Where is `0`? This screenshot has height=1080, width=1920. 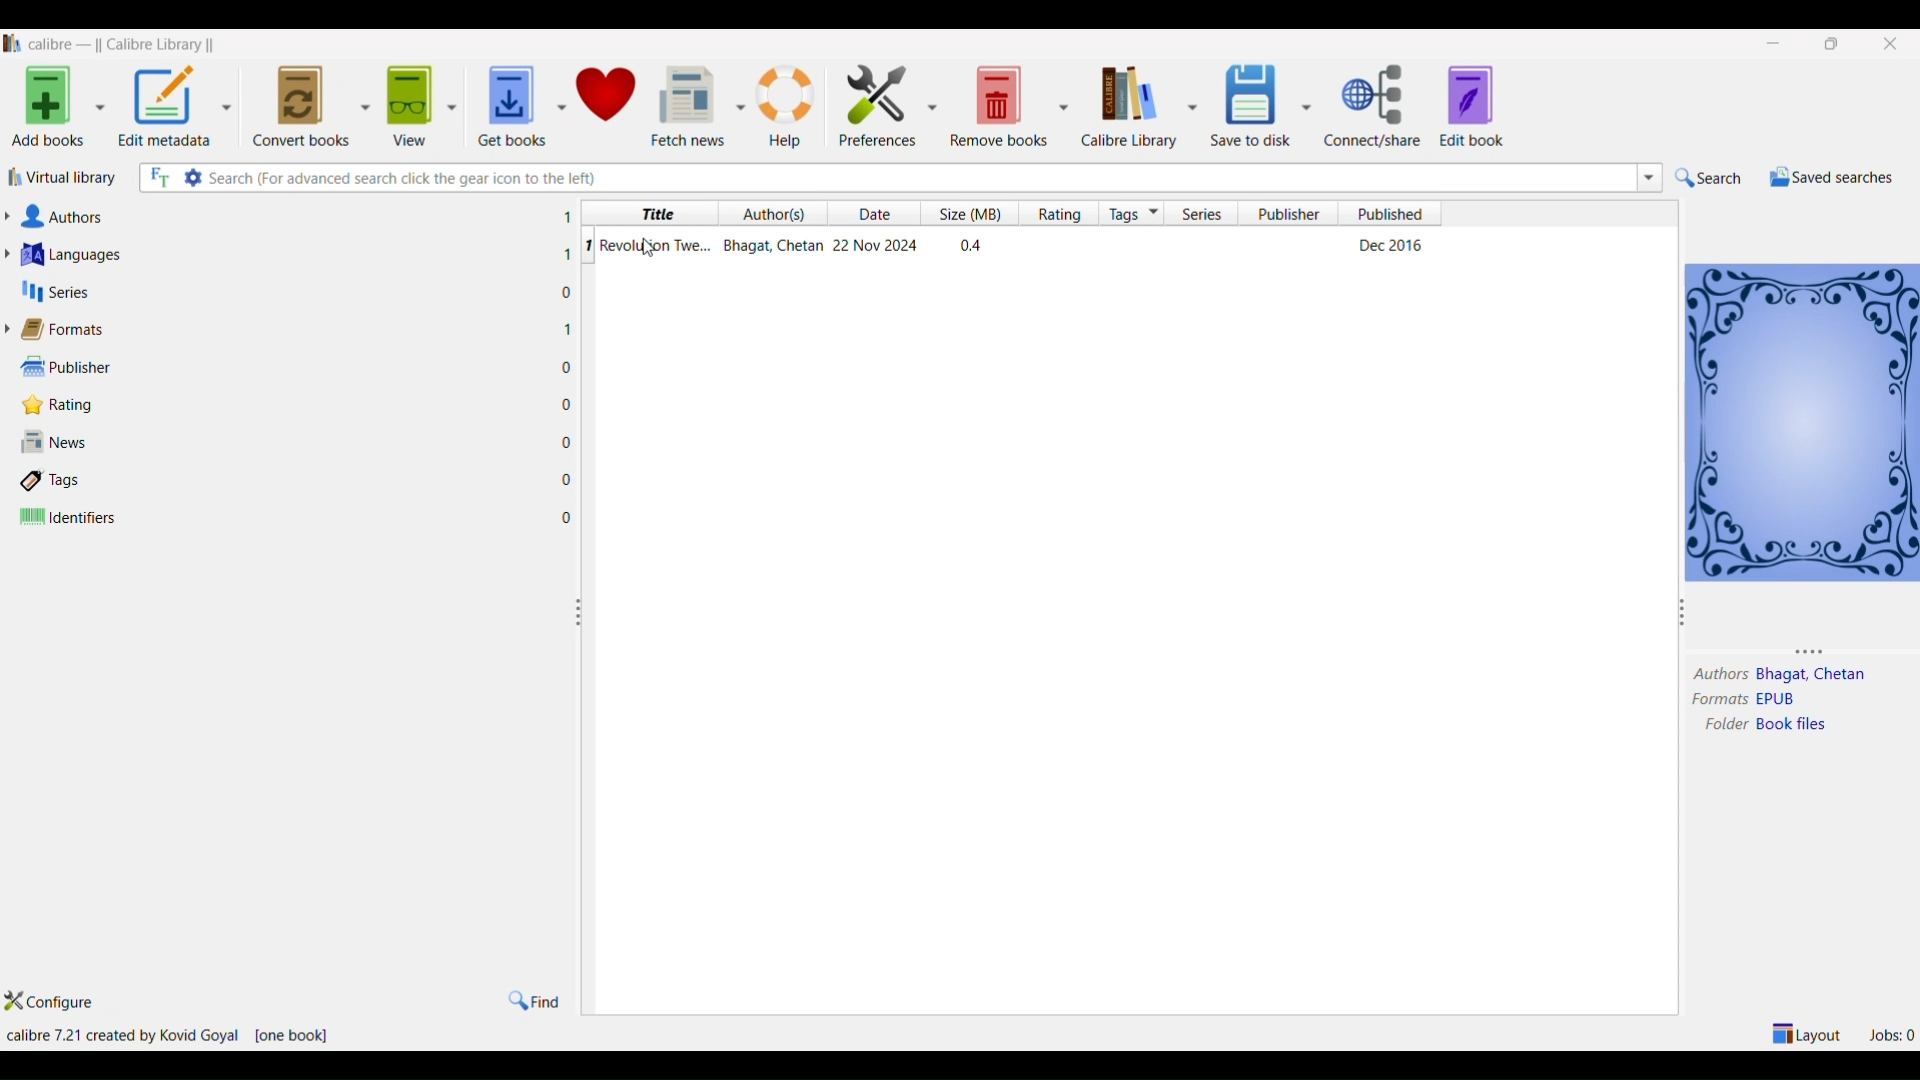 0 is located at coordinates (567, 293).